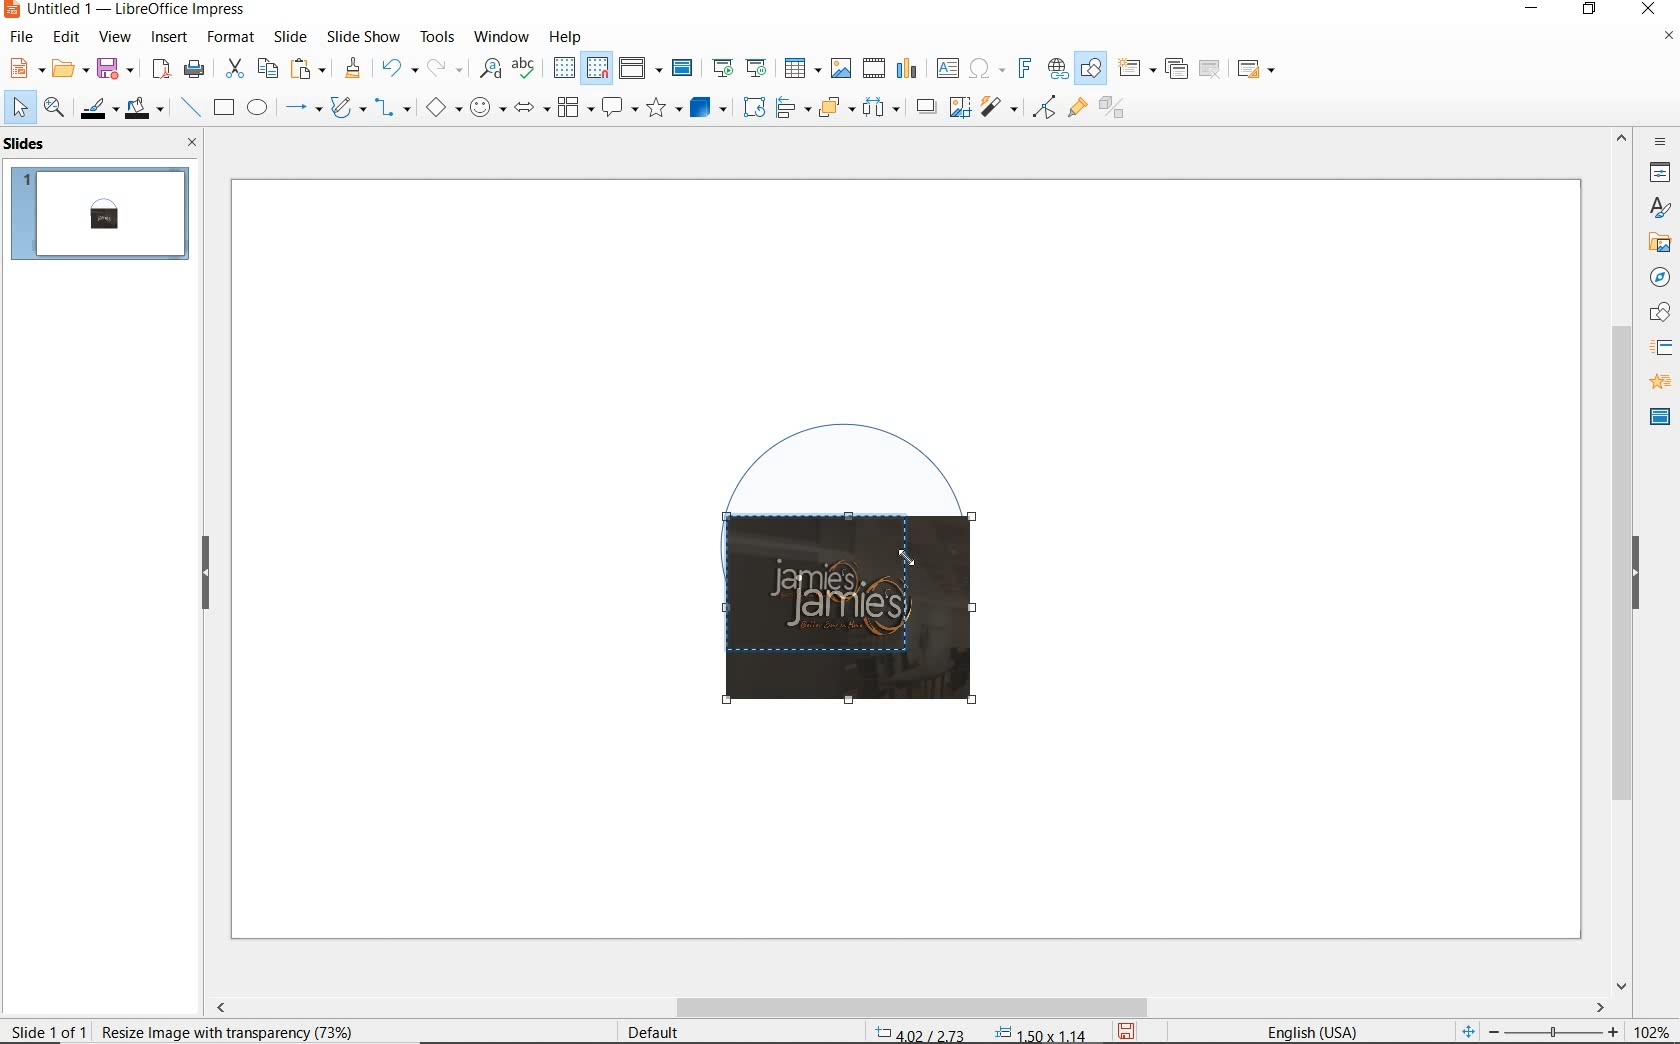 The image size is (1680, 1044). I want to click on new slide, so click(1136, 69).